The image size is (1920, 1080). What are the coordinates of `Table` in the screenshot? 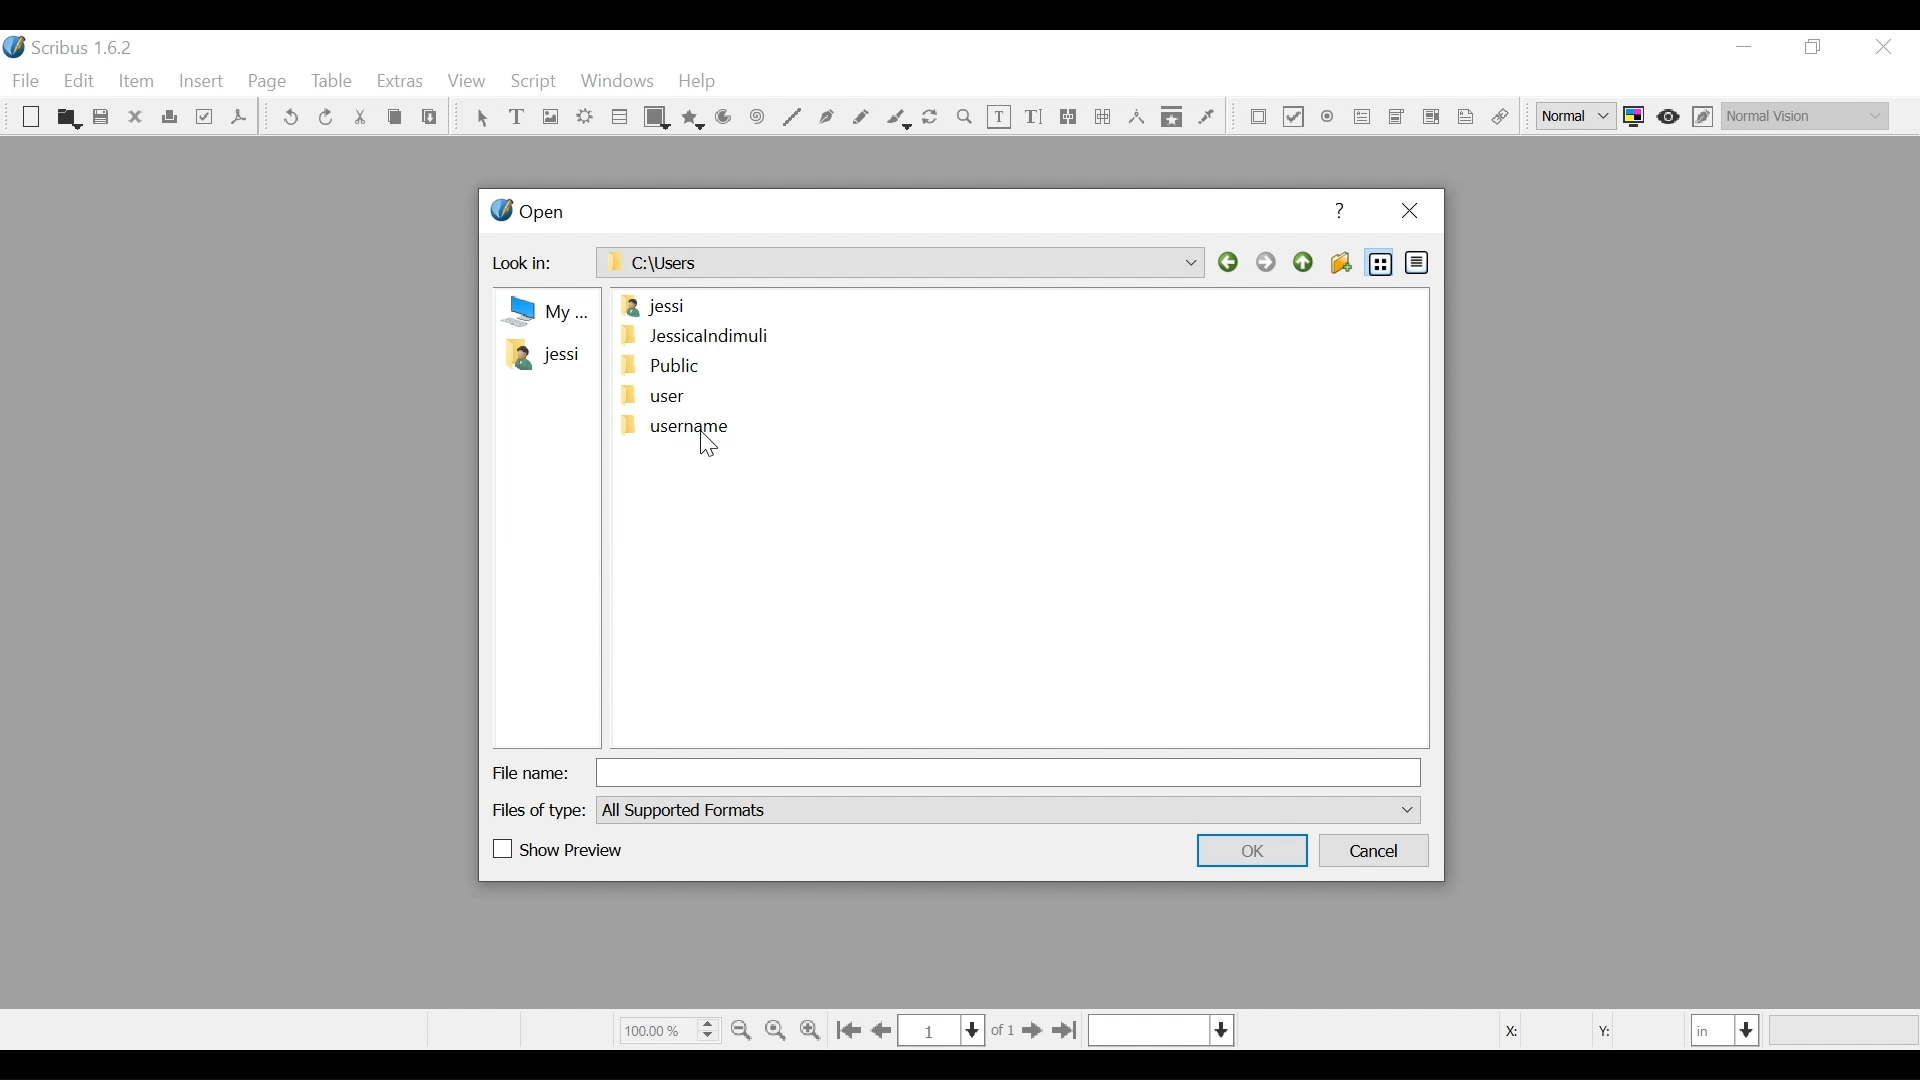 It's located at (333, 83).